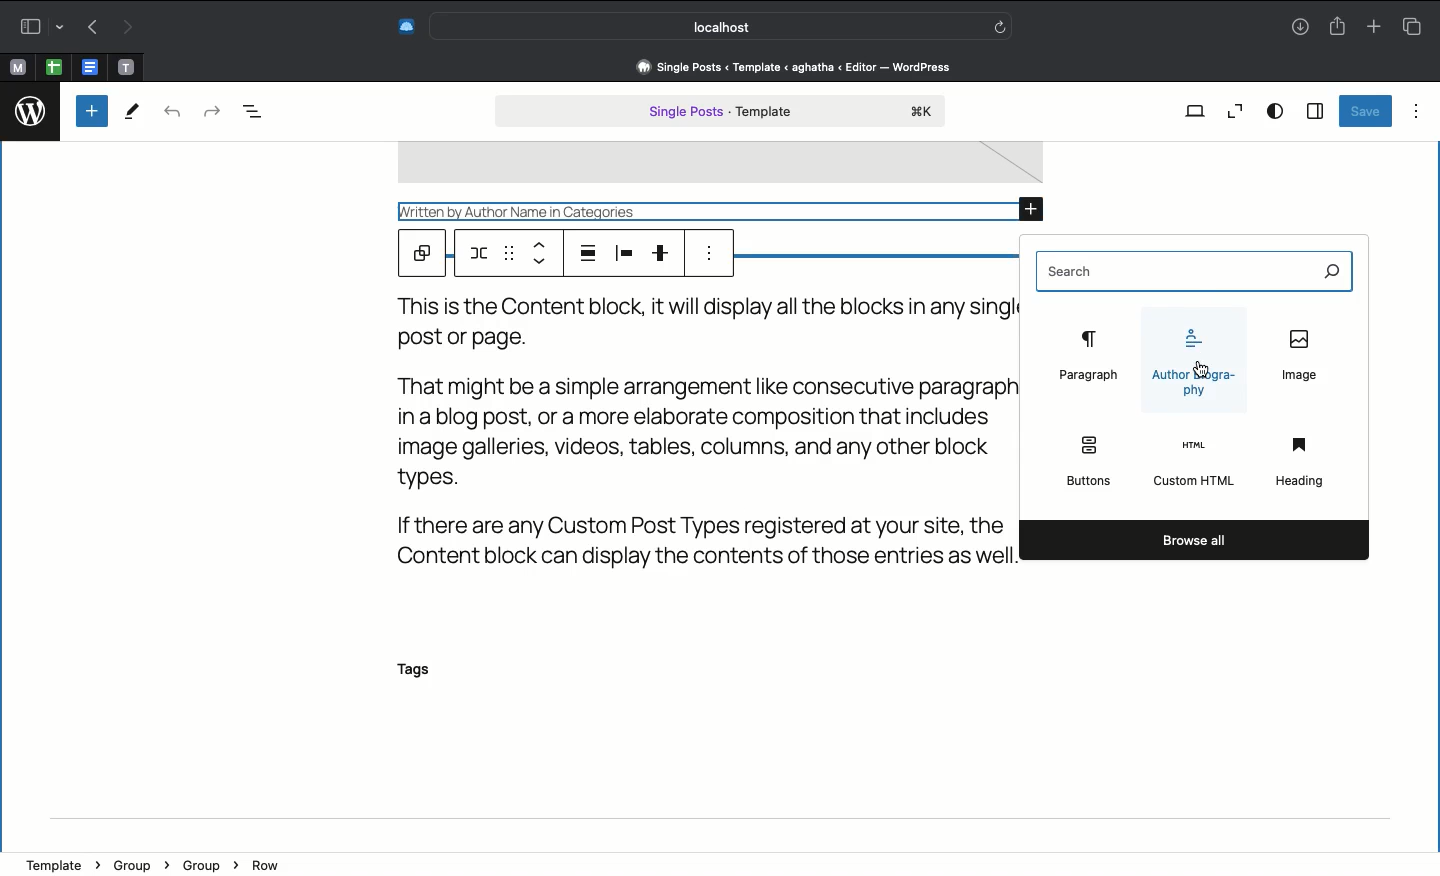  What do you see at coordinates (404, 26) in the screenshot?
I see `Extensions` at bounding box center [404, 26].